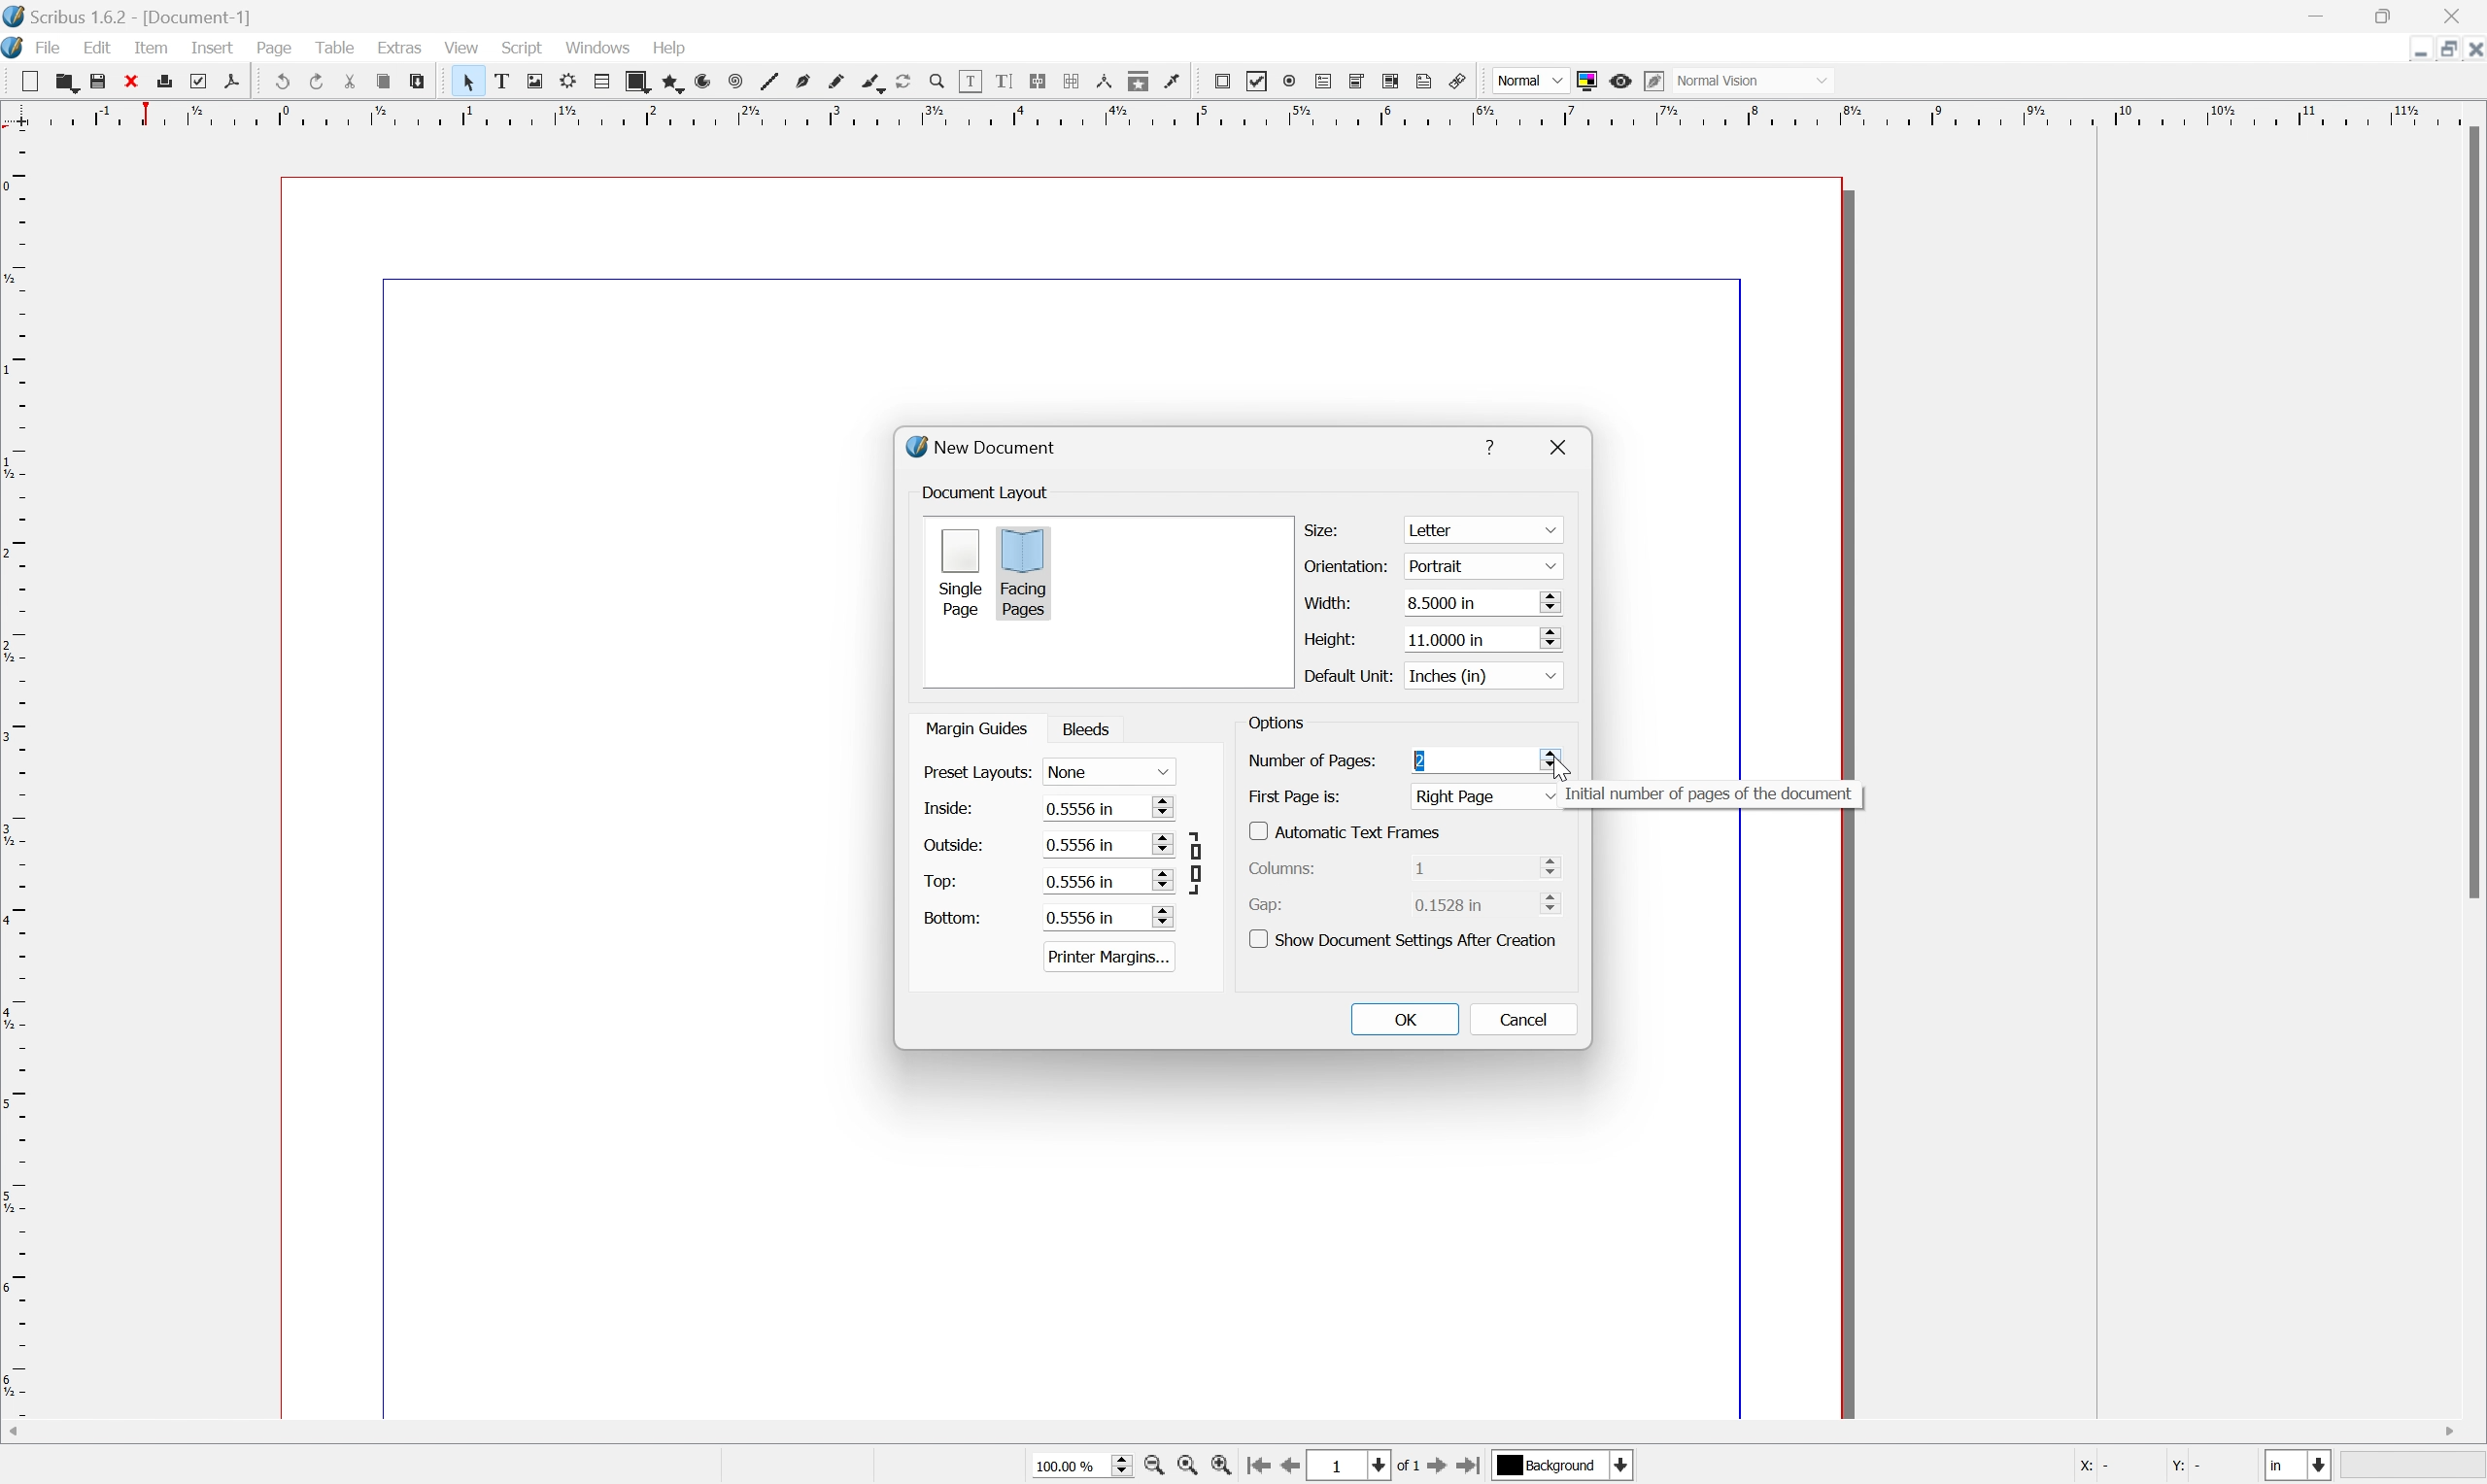 The height and width of the screenshot is (1484, 2487). What do you see at coordinates (1295, 795) in the screenshot?
I see `first page is:` at bounding box center [1295, 795].